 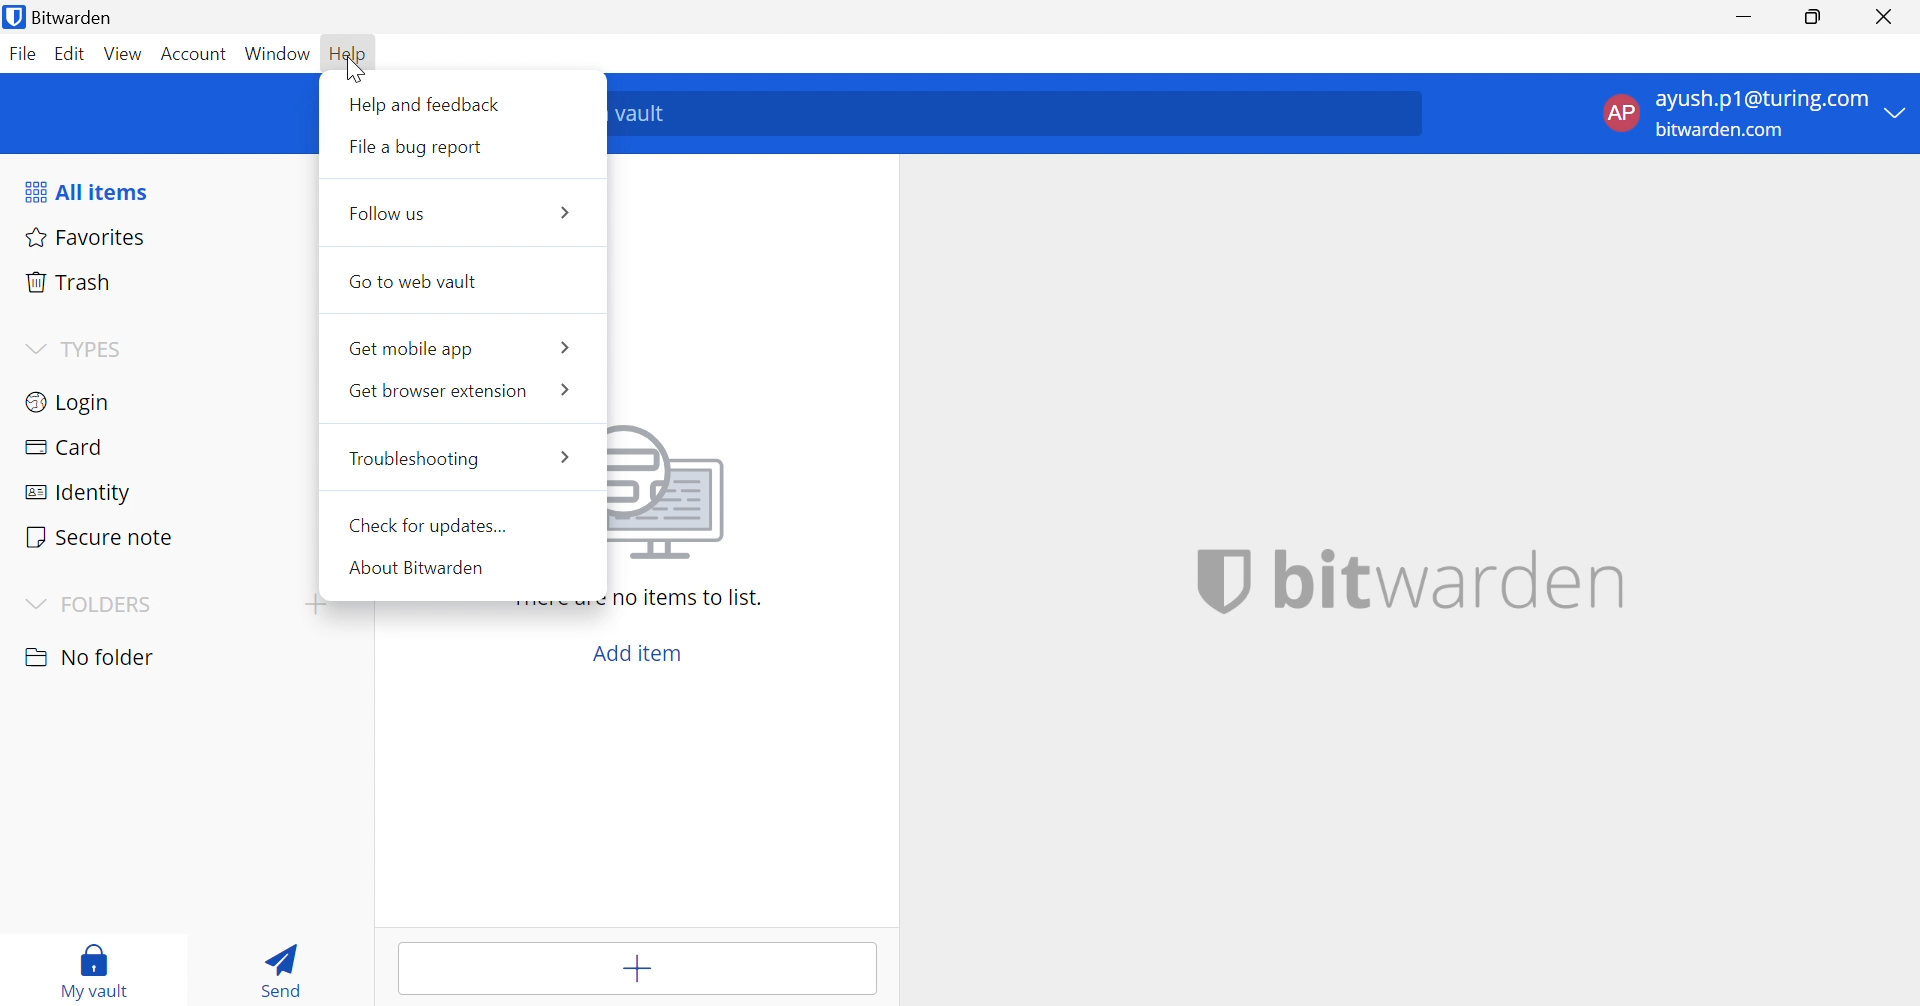 I want to click on close, so click(x=1883, y=17).